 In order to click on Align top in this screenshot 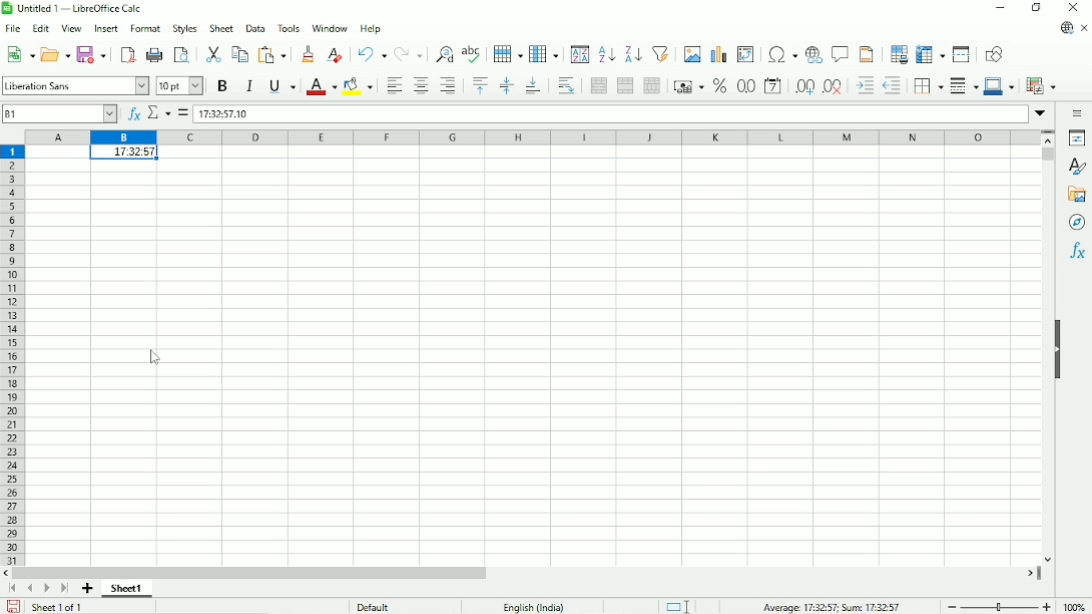, I will do `click(478, 86)`.